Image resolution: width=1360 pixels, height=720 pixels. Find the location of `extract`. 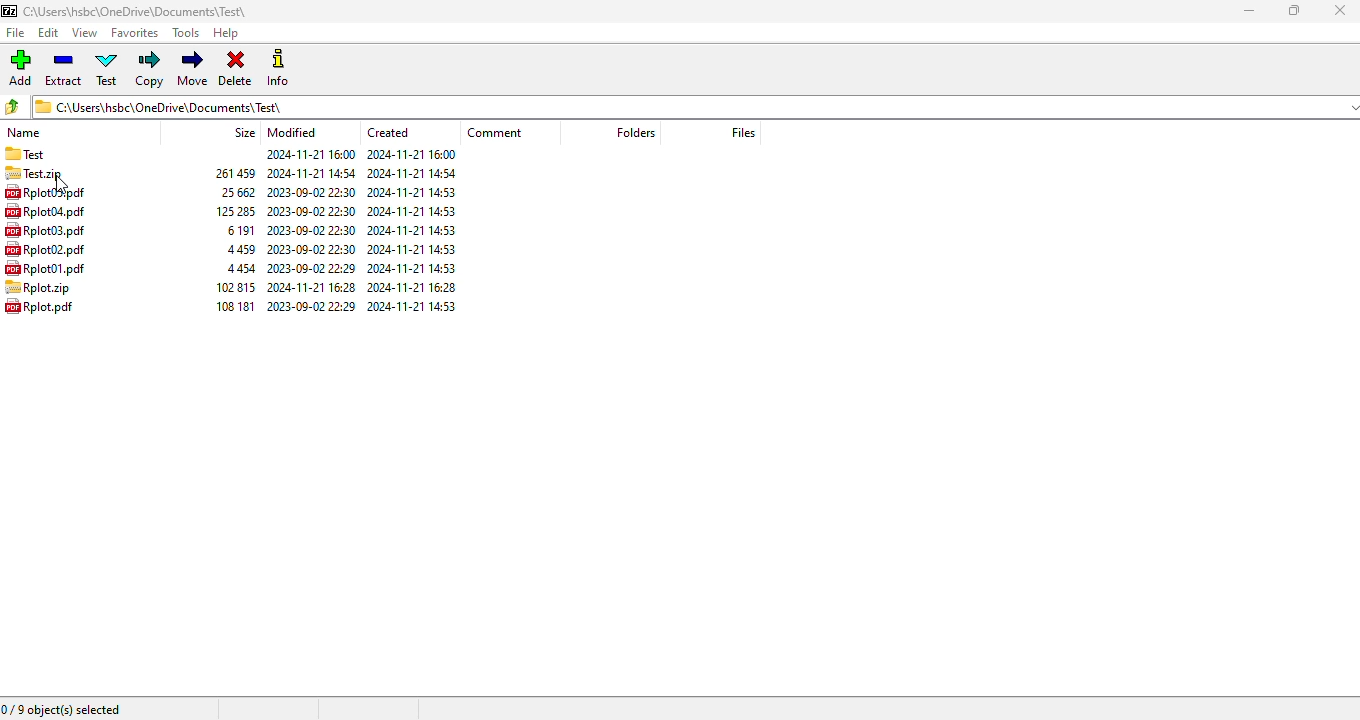

extract is located at coordinates (64, 70).